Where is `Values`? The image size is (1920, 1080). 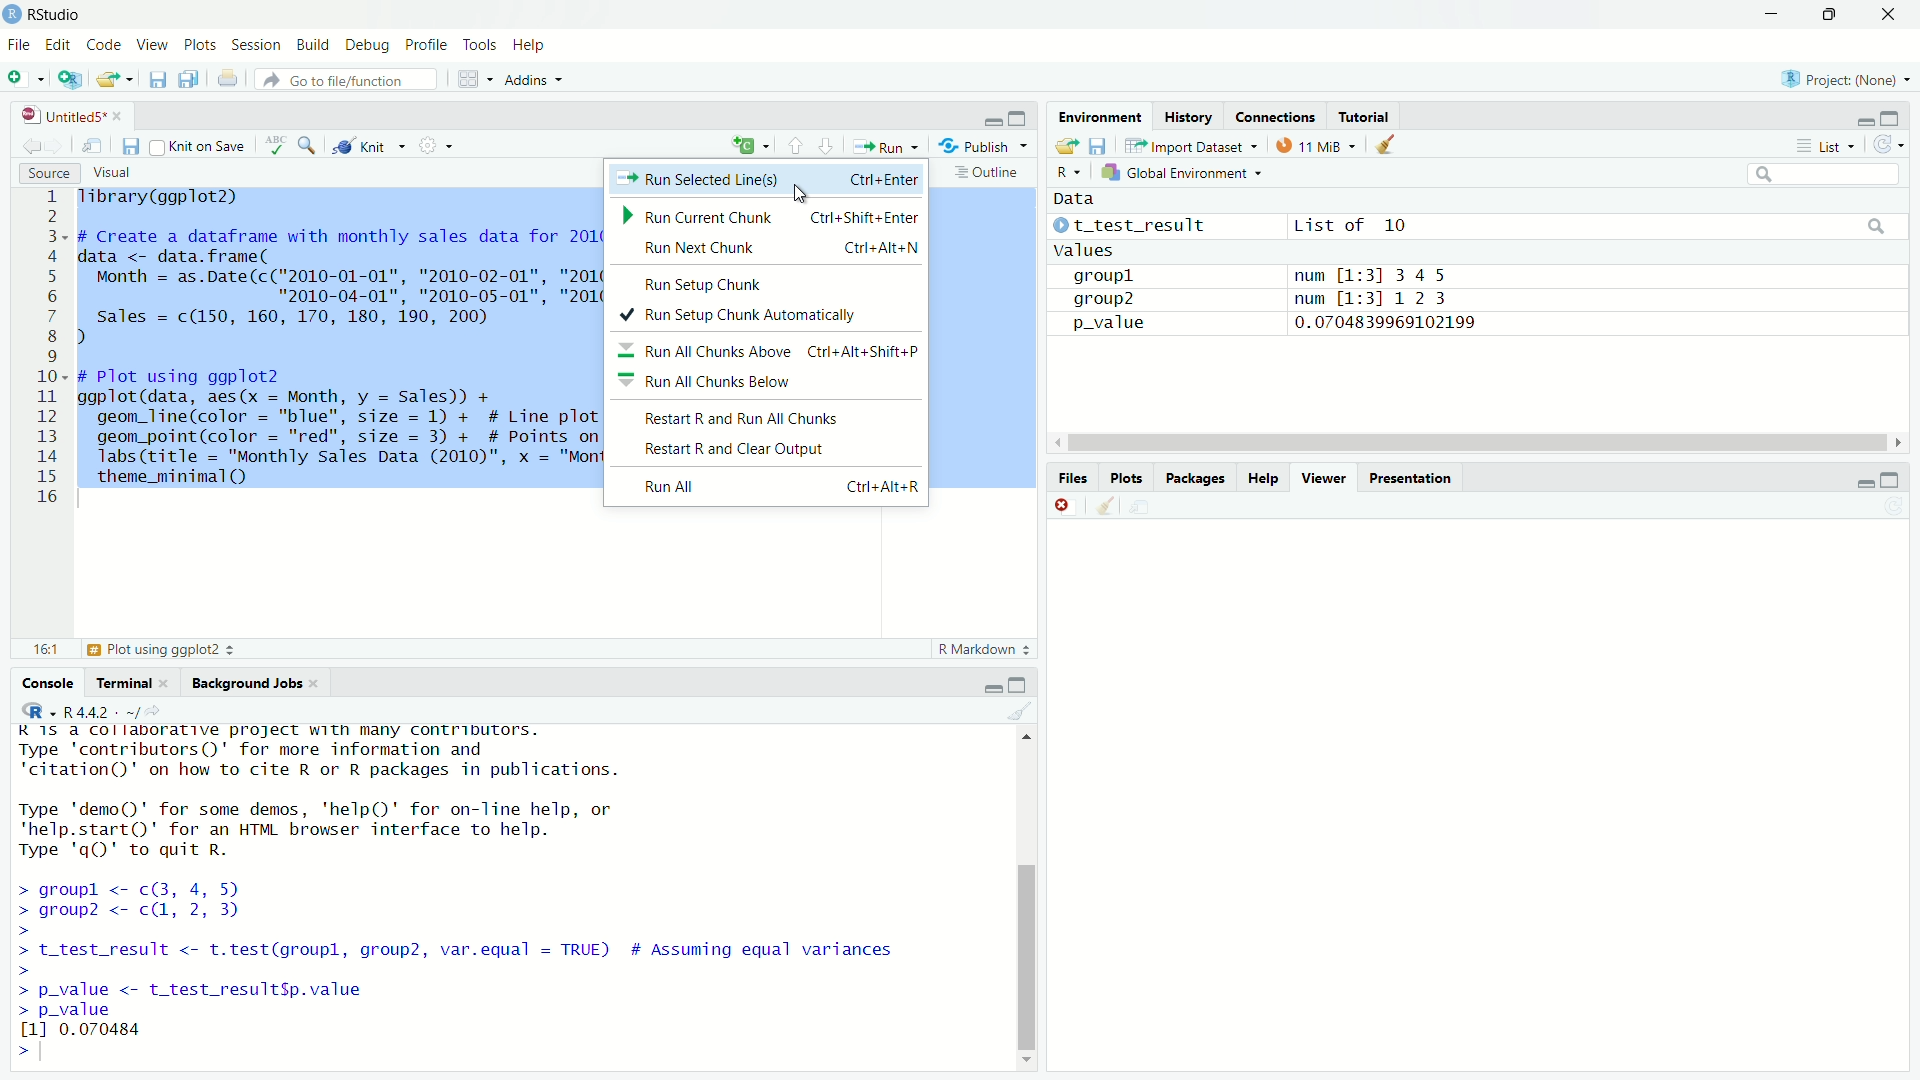
Values is located at coordinates (1083, 251).